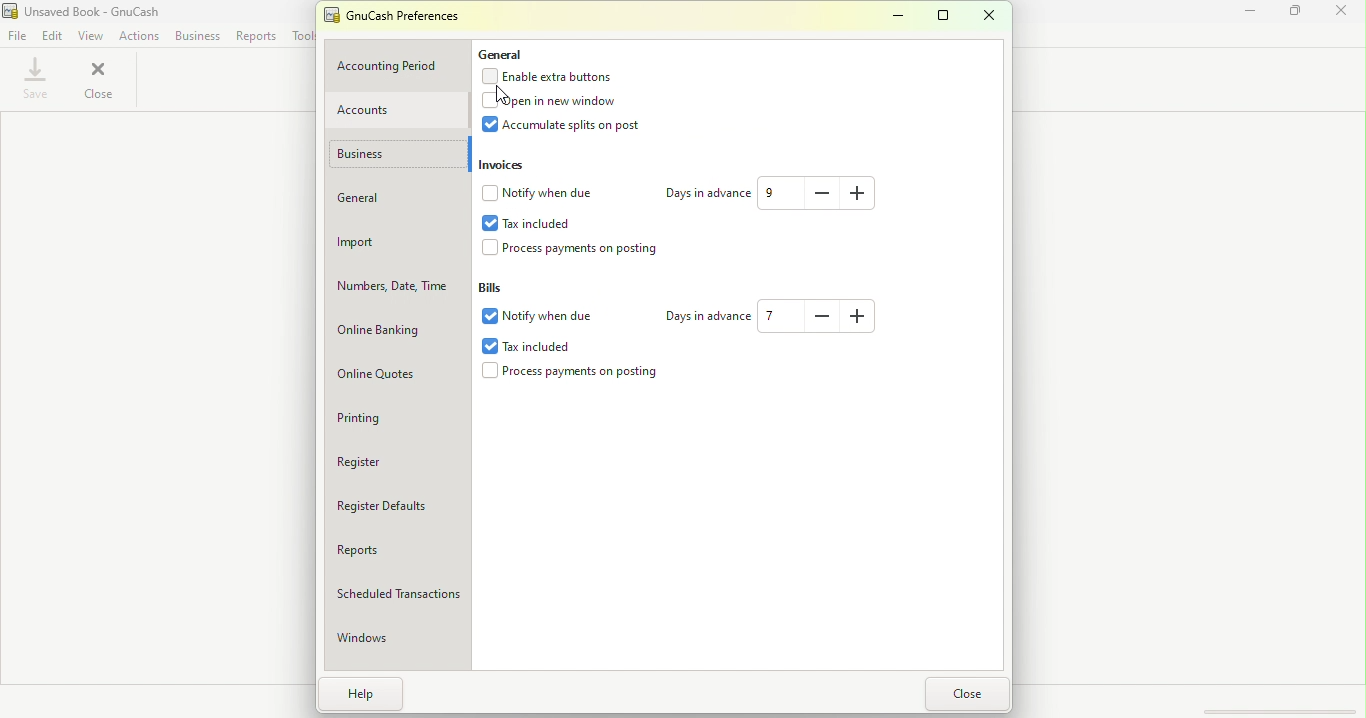  What do you see at coordinates (498, 288) in the screenshot?
I see `Bills` at bounding box center [498, 288].